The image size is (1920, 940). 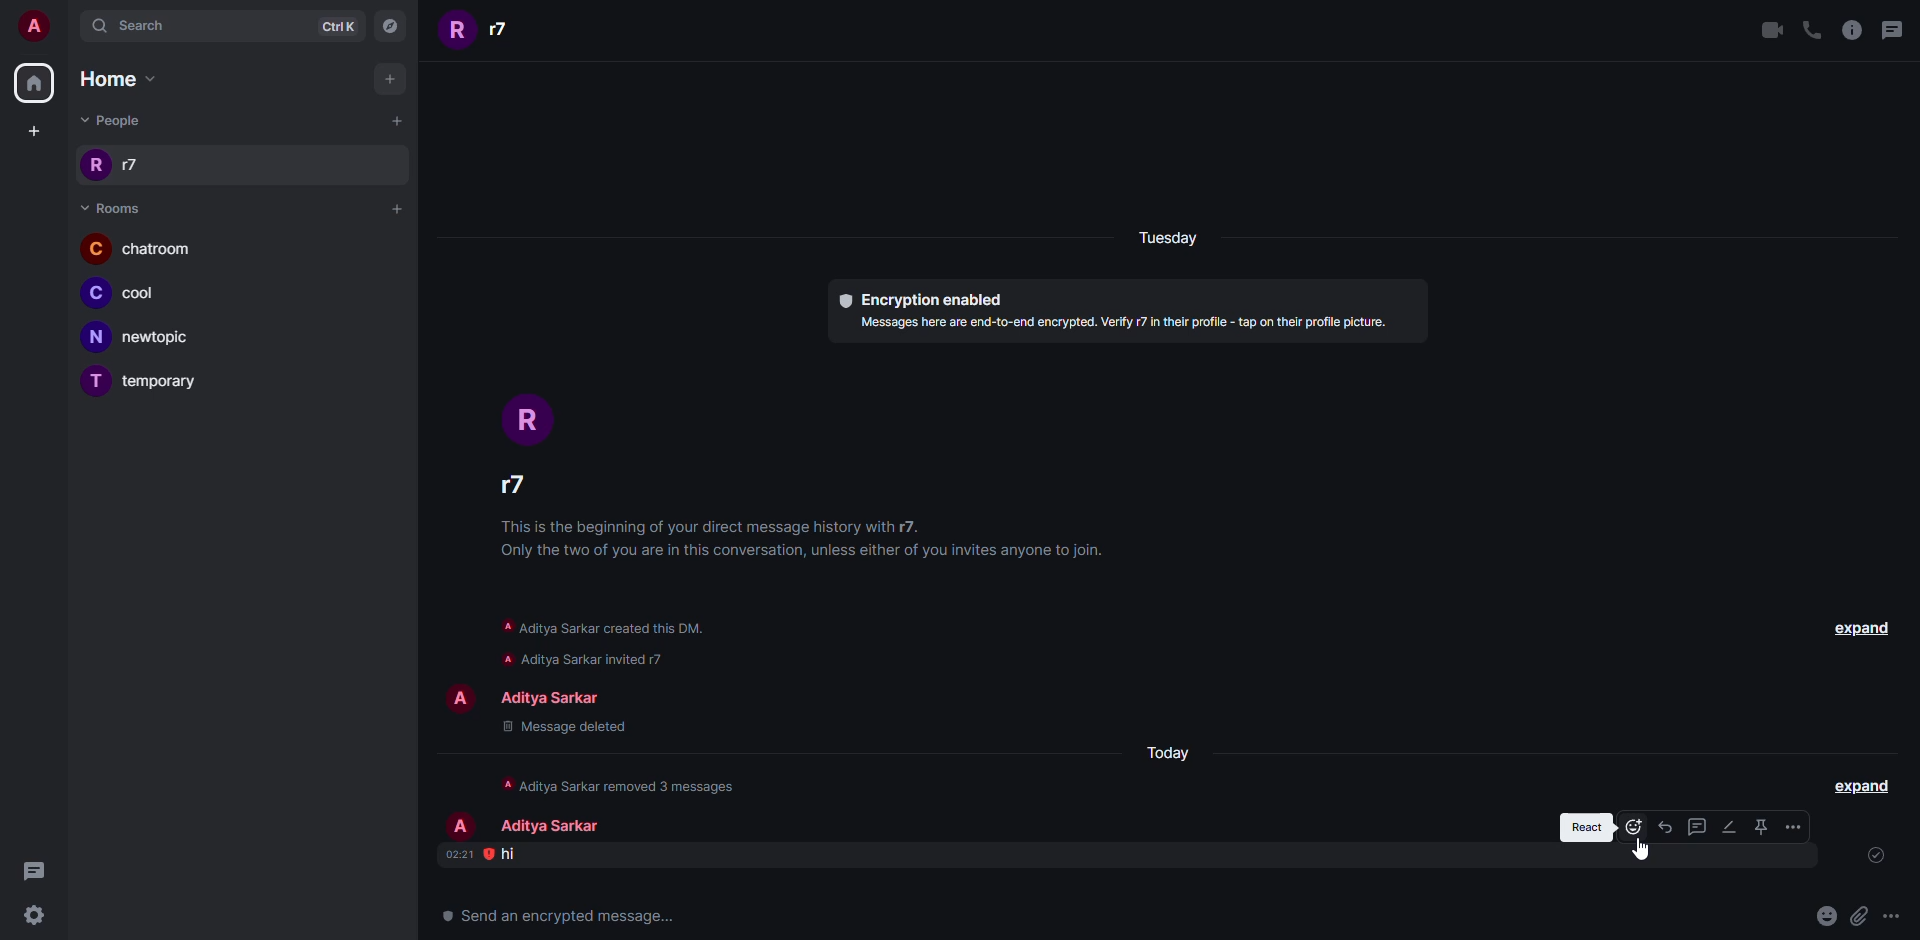 I want to click on day, so click(x=1174, y=751).